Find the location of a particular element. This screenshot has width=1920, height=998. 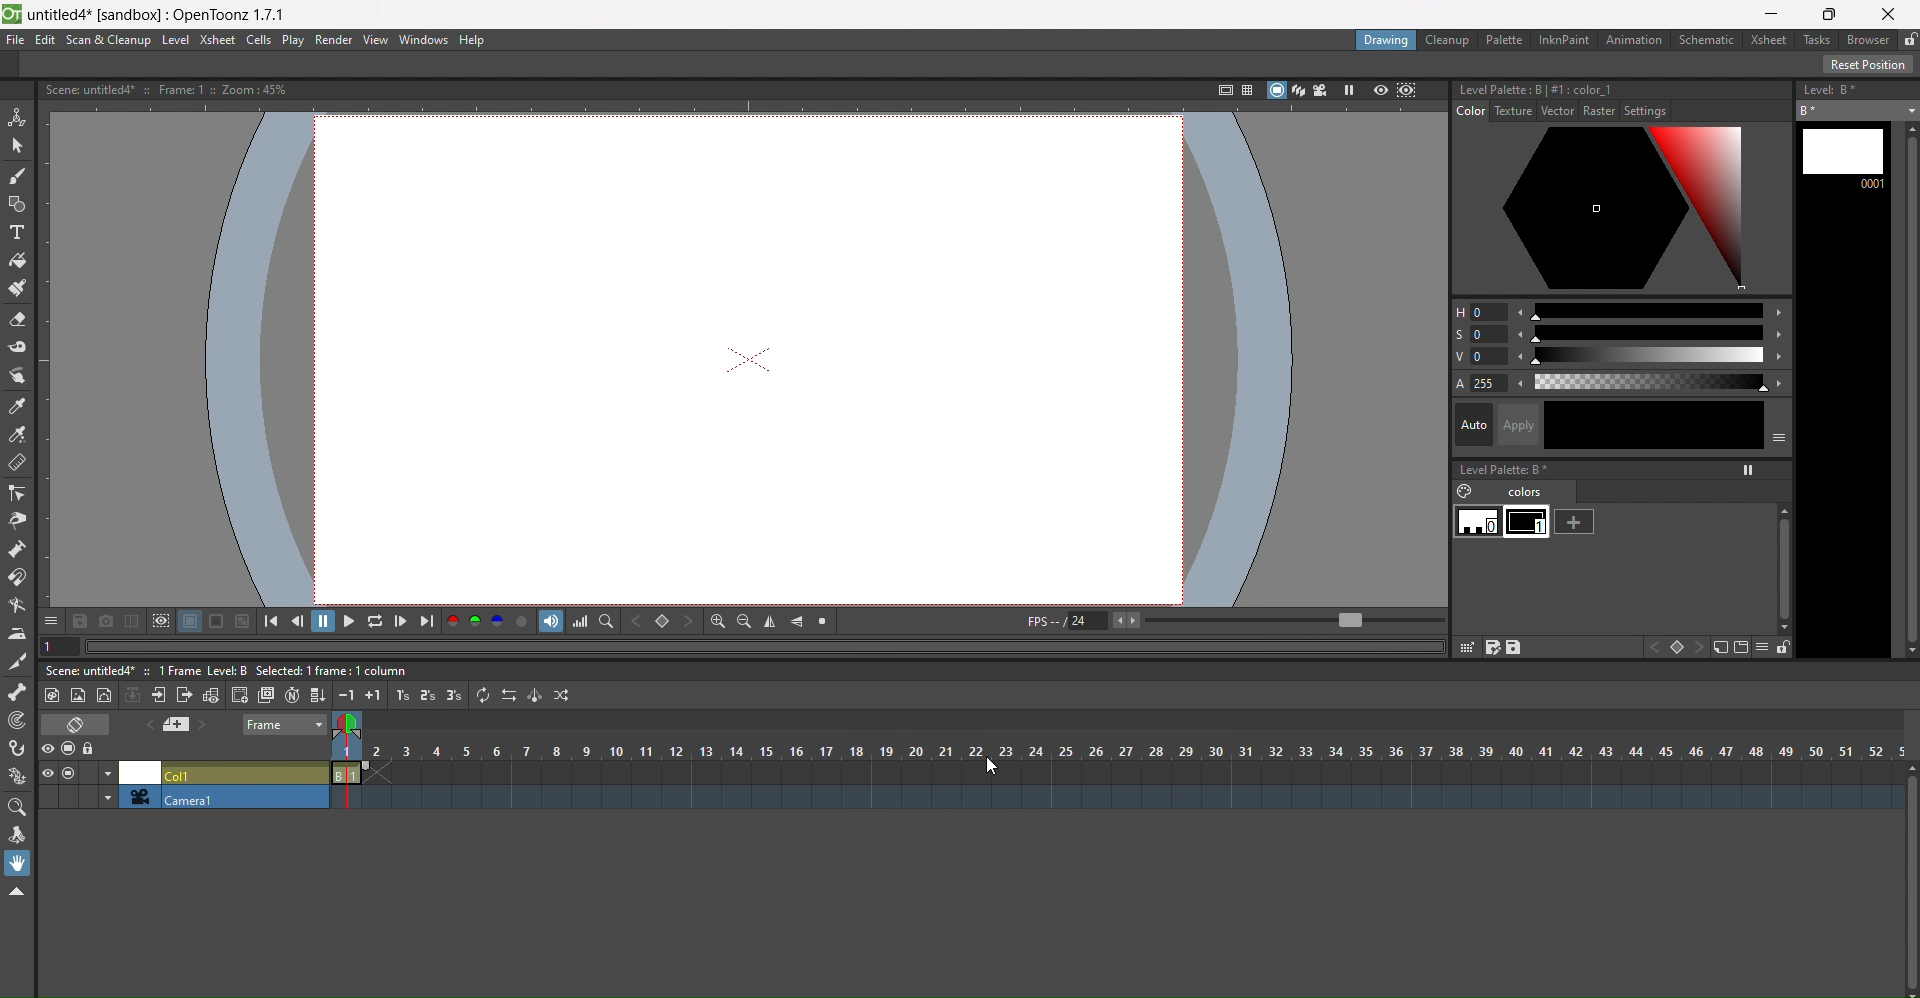

 is located at coordinates (77, 724).